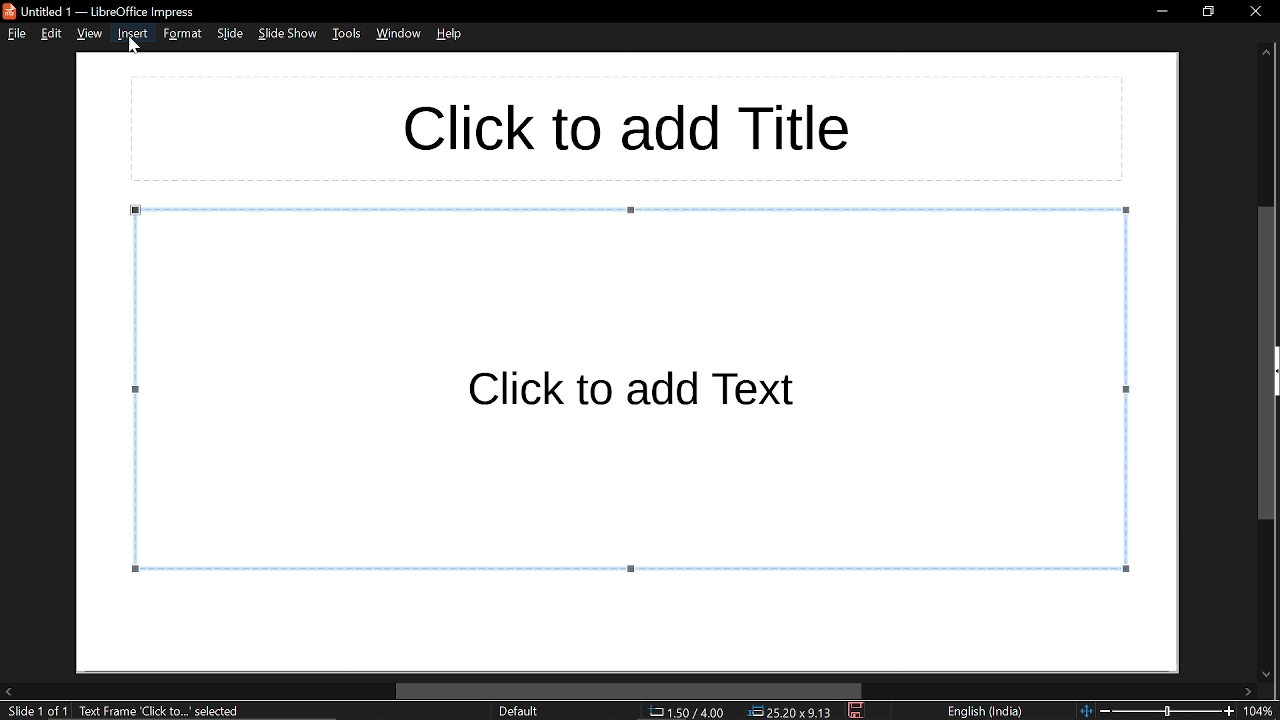 Image resolution: width=1280 pixels, height=720 pixels. What do you see at coordinates (8, 692) in the screenshot?
I see `move left` at bounding box center [8, 692].